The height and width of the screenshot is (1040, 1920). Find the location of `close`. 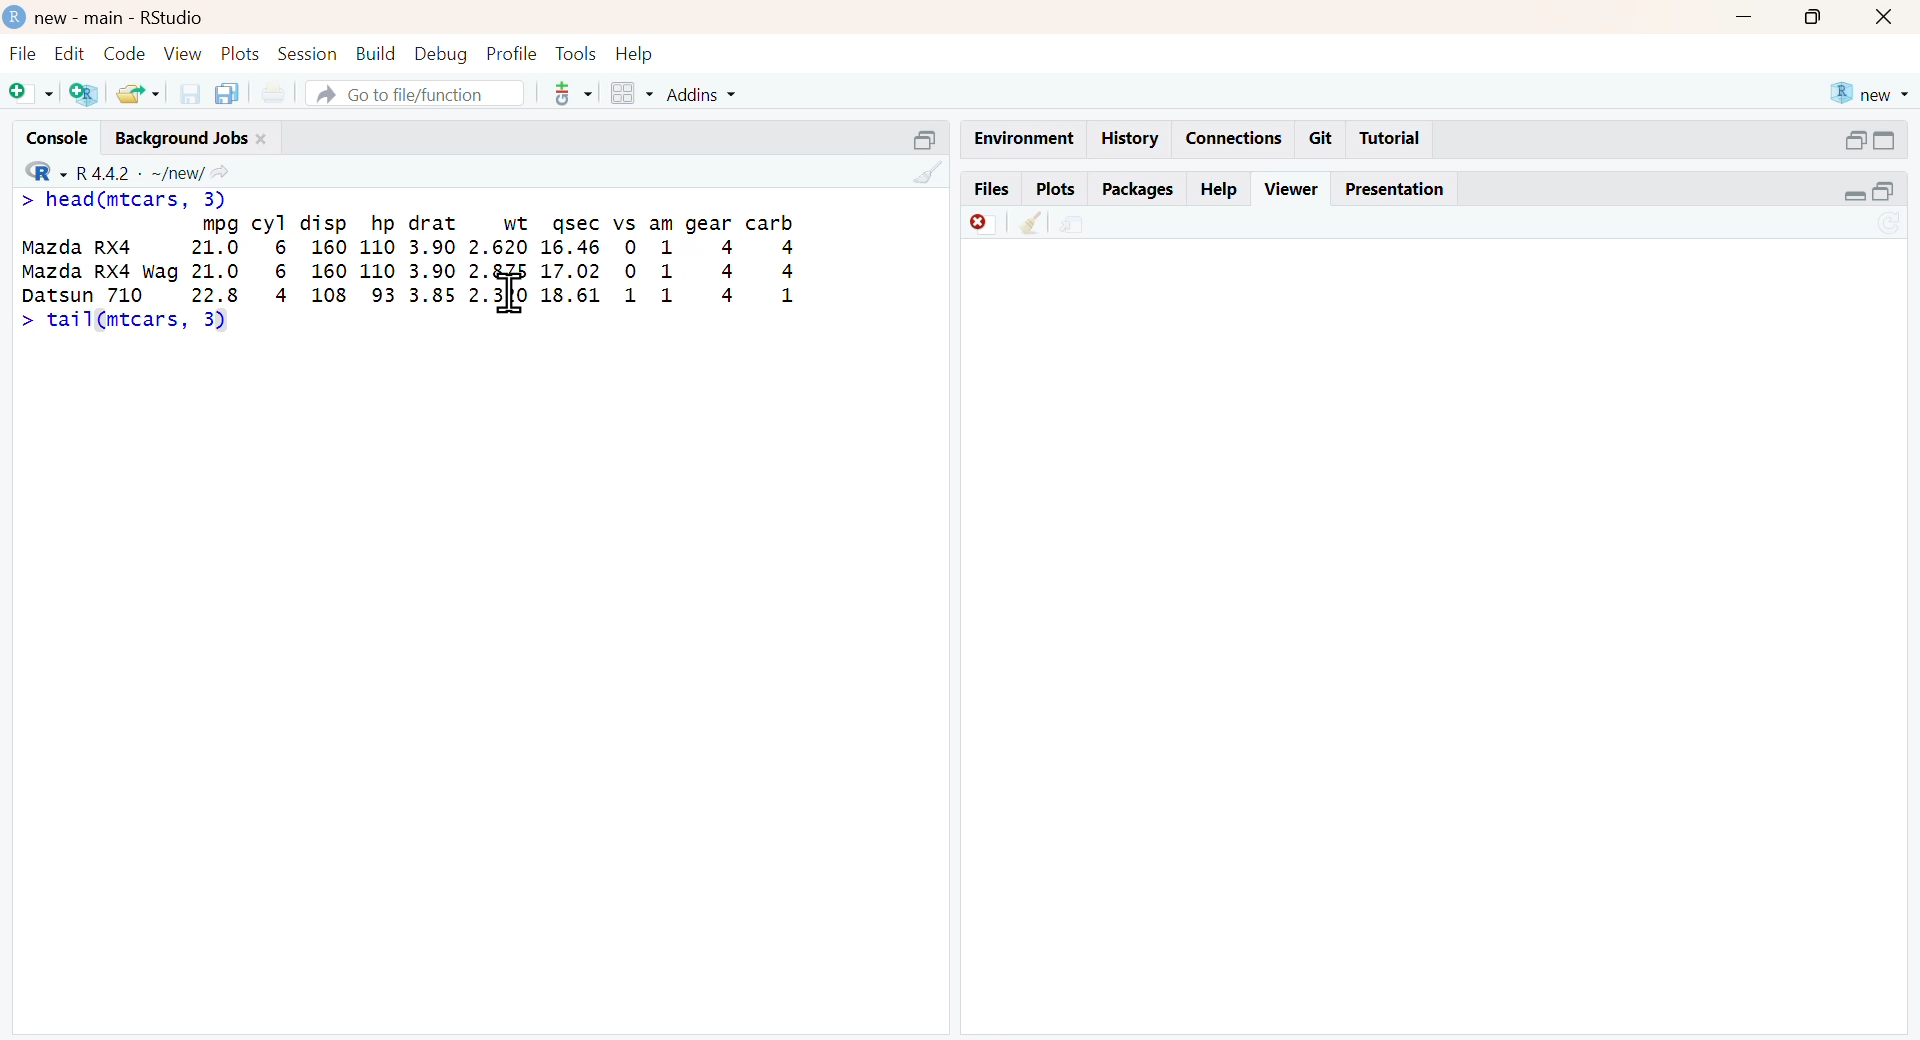

close is located at coordinates (1889, 19).